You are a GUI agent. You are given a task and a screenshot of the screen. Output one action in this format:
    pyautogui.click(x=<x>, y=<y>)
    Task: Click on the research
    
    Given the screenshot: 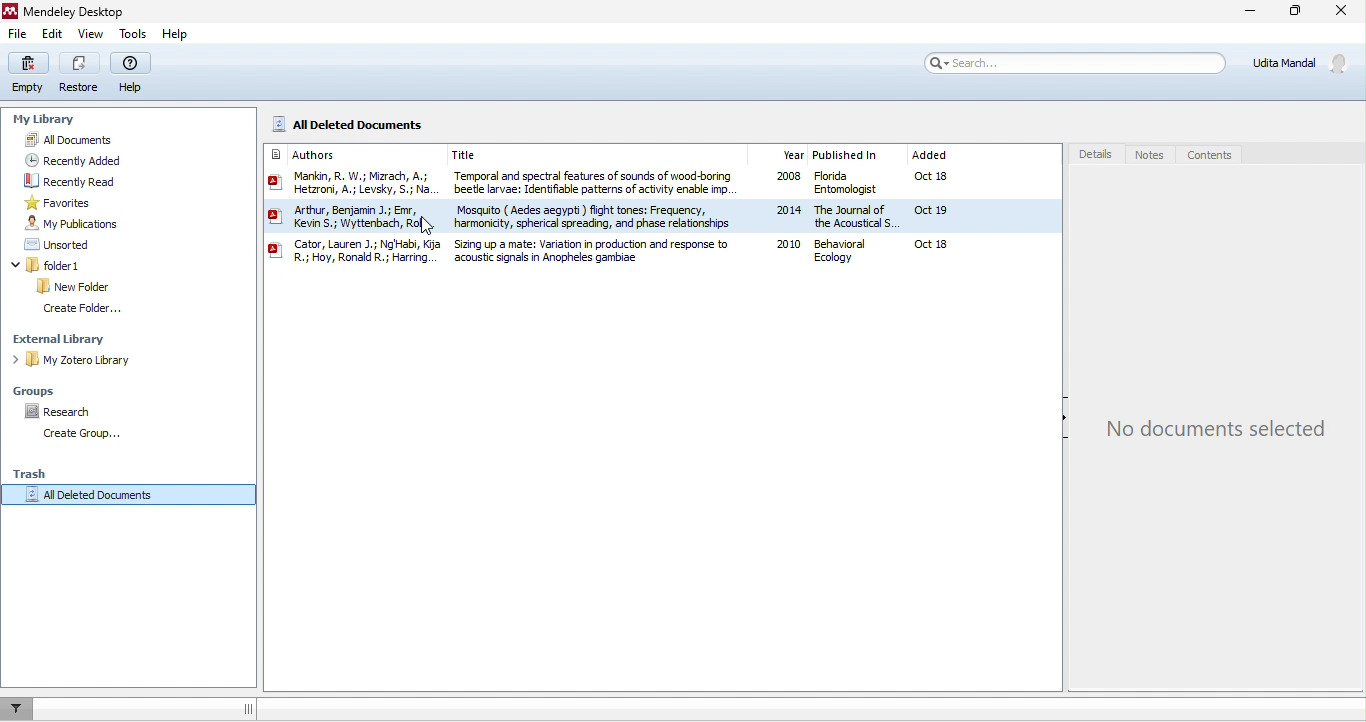 What is the action you would take?
    pyautogui.click(x=61, y=410)
    